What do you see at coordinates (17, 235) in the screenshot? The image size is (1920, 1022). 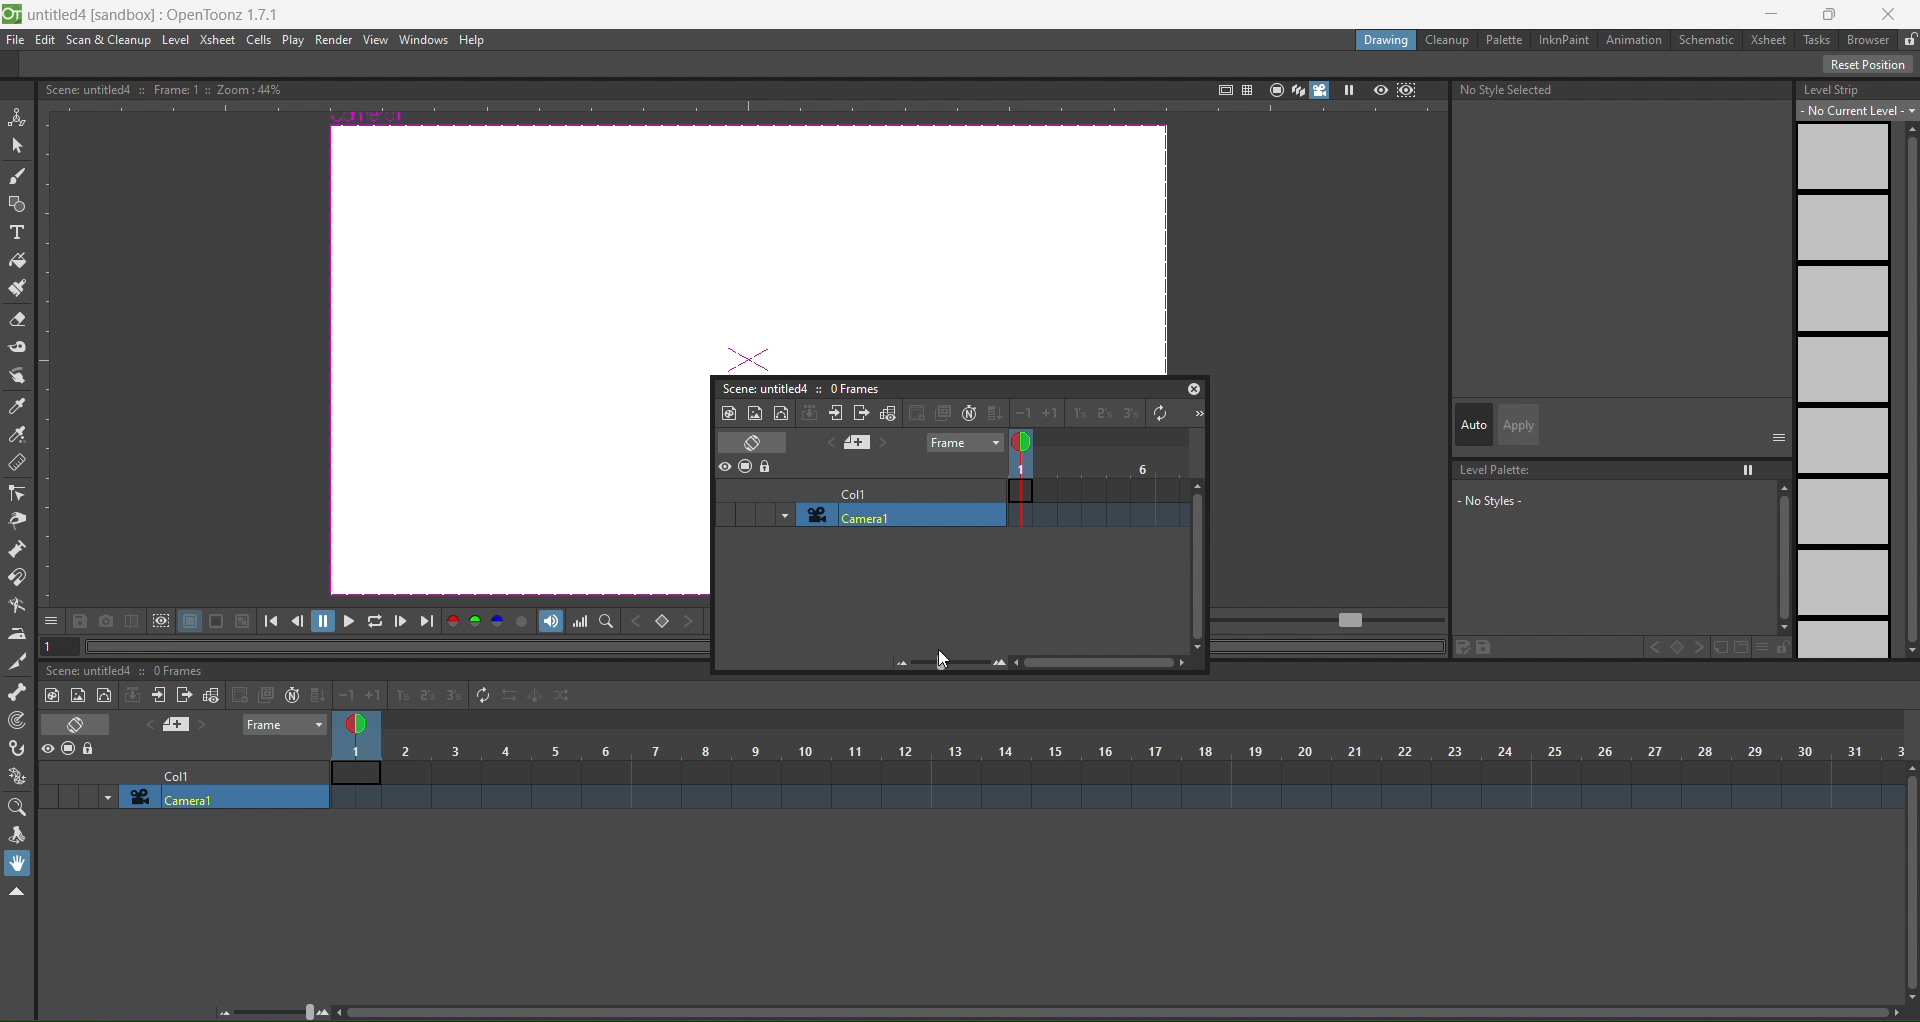 I see `type tool` at bounding box center [17, 235].